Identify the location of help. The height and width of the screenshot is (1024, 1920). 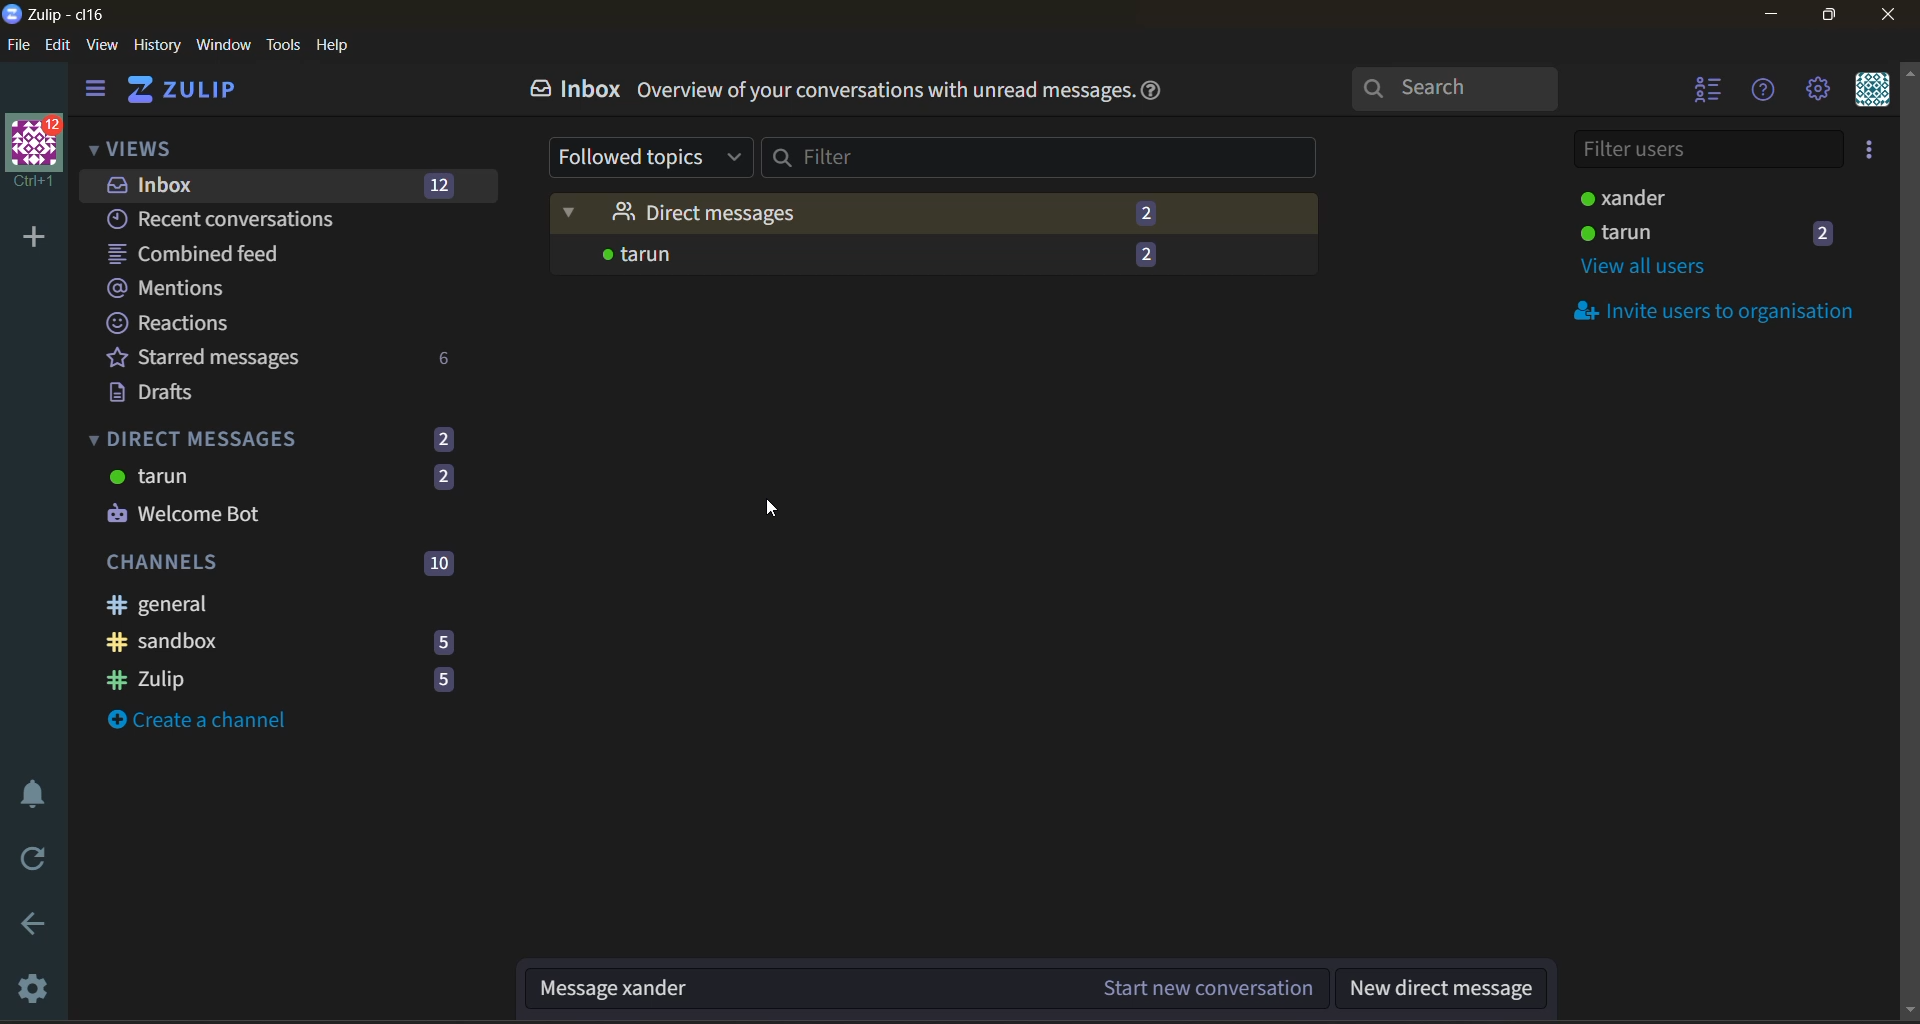
(333, 47).